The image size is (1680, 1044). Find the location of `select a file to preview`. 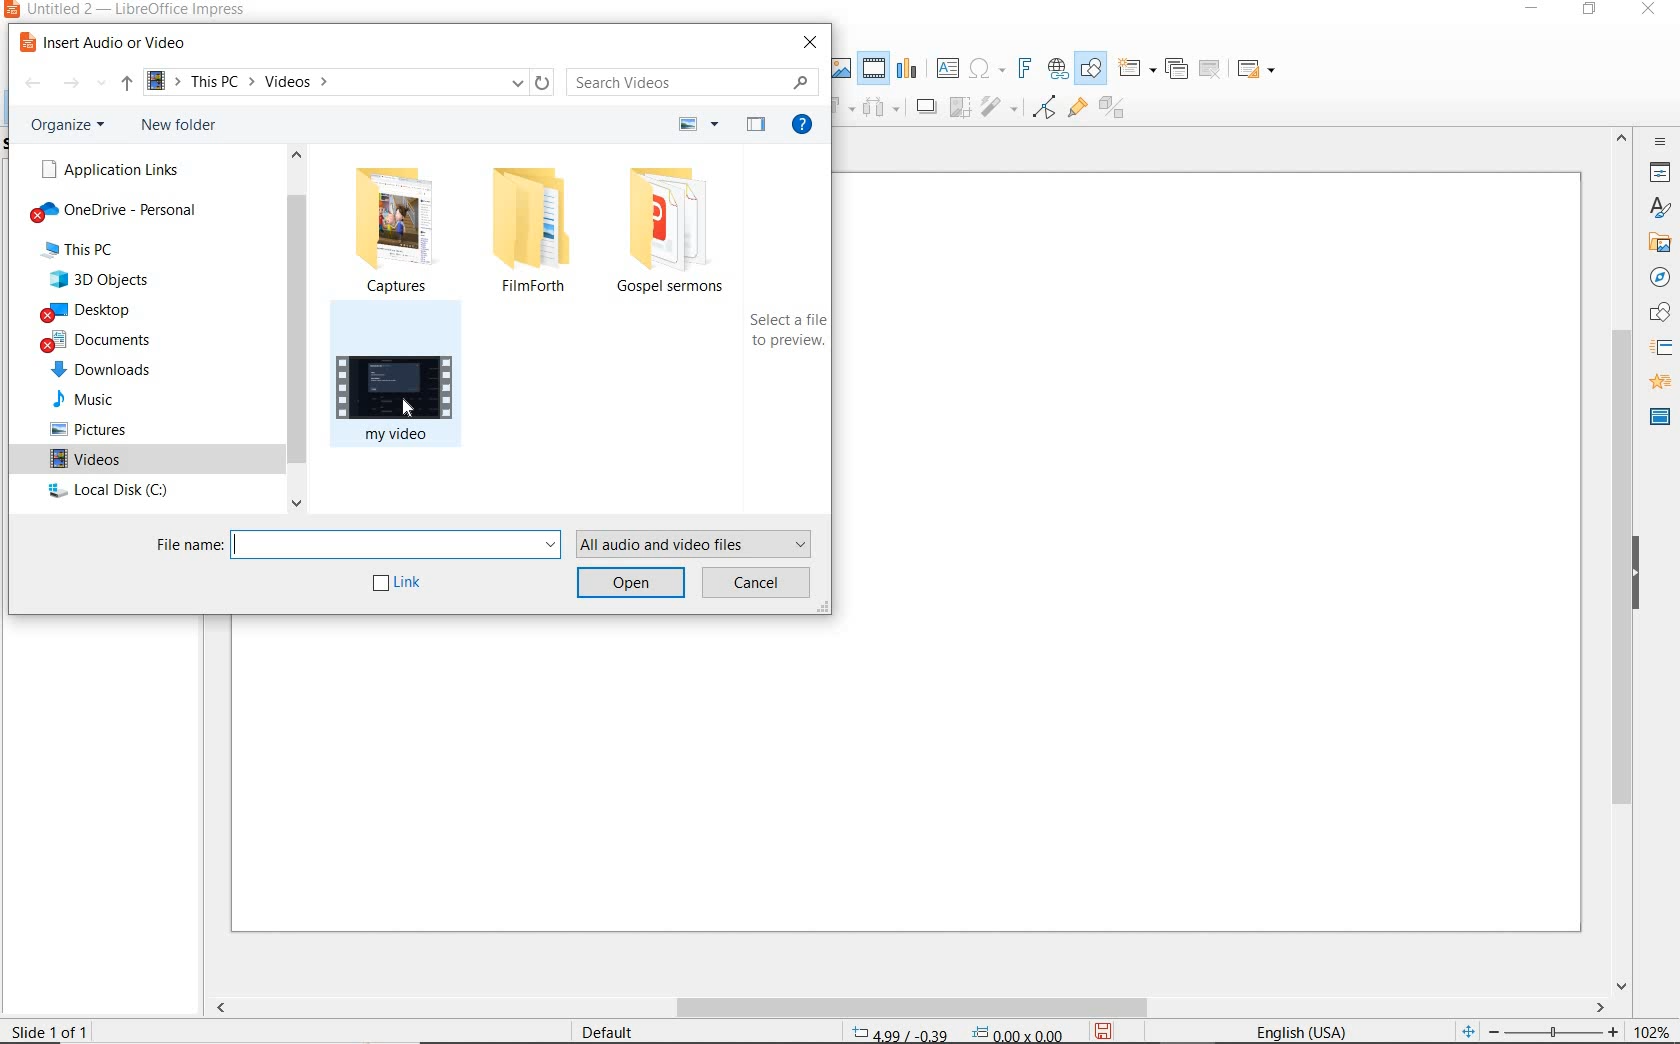

select a file to preview is located at coordinates (786, 333).